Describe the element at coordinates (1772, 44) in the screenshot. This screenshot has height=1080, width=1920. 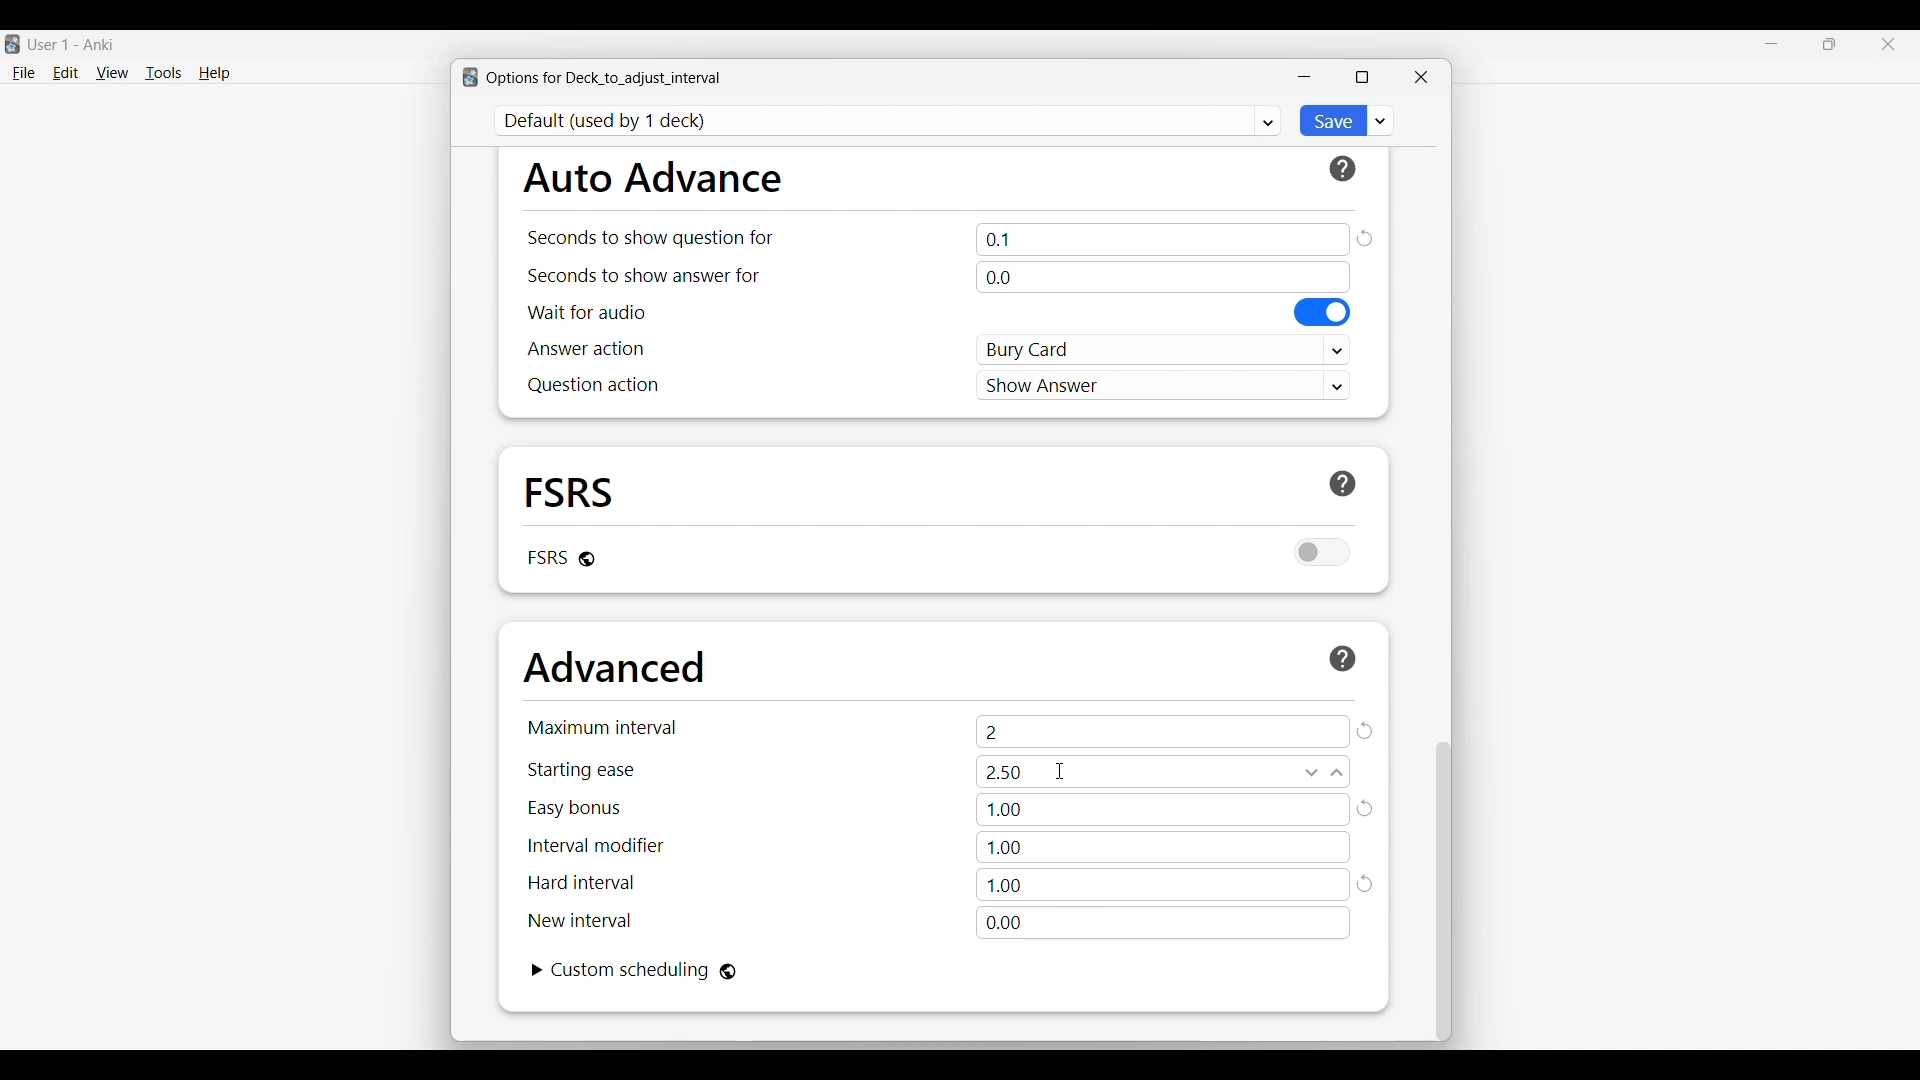
I see `Minimize` at that location.